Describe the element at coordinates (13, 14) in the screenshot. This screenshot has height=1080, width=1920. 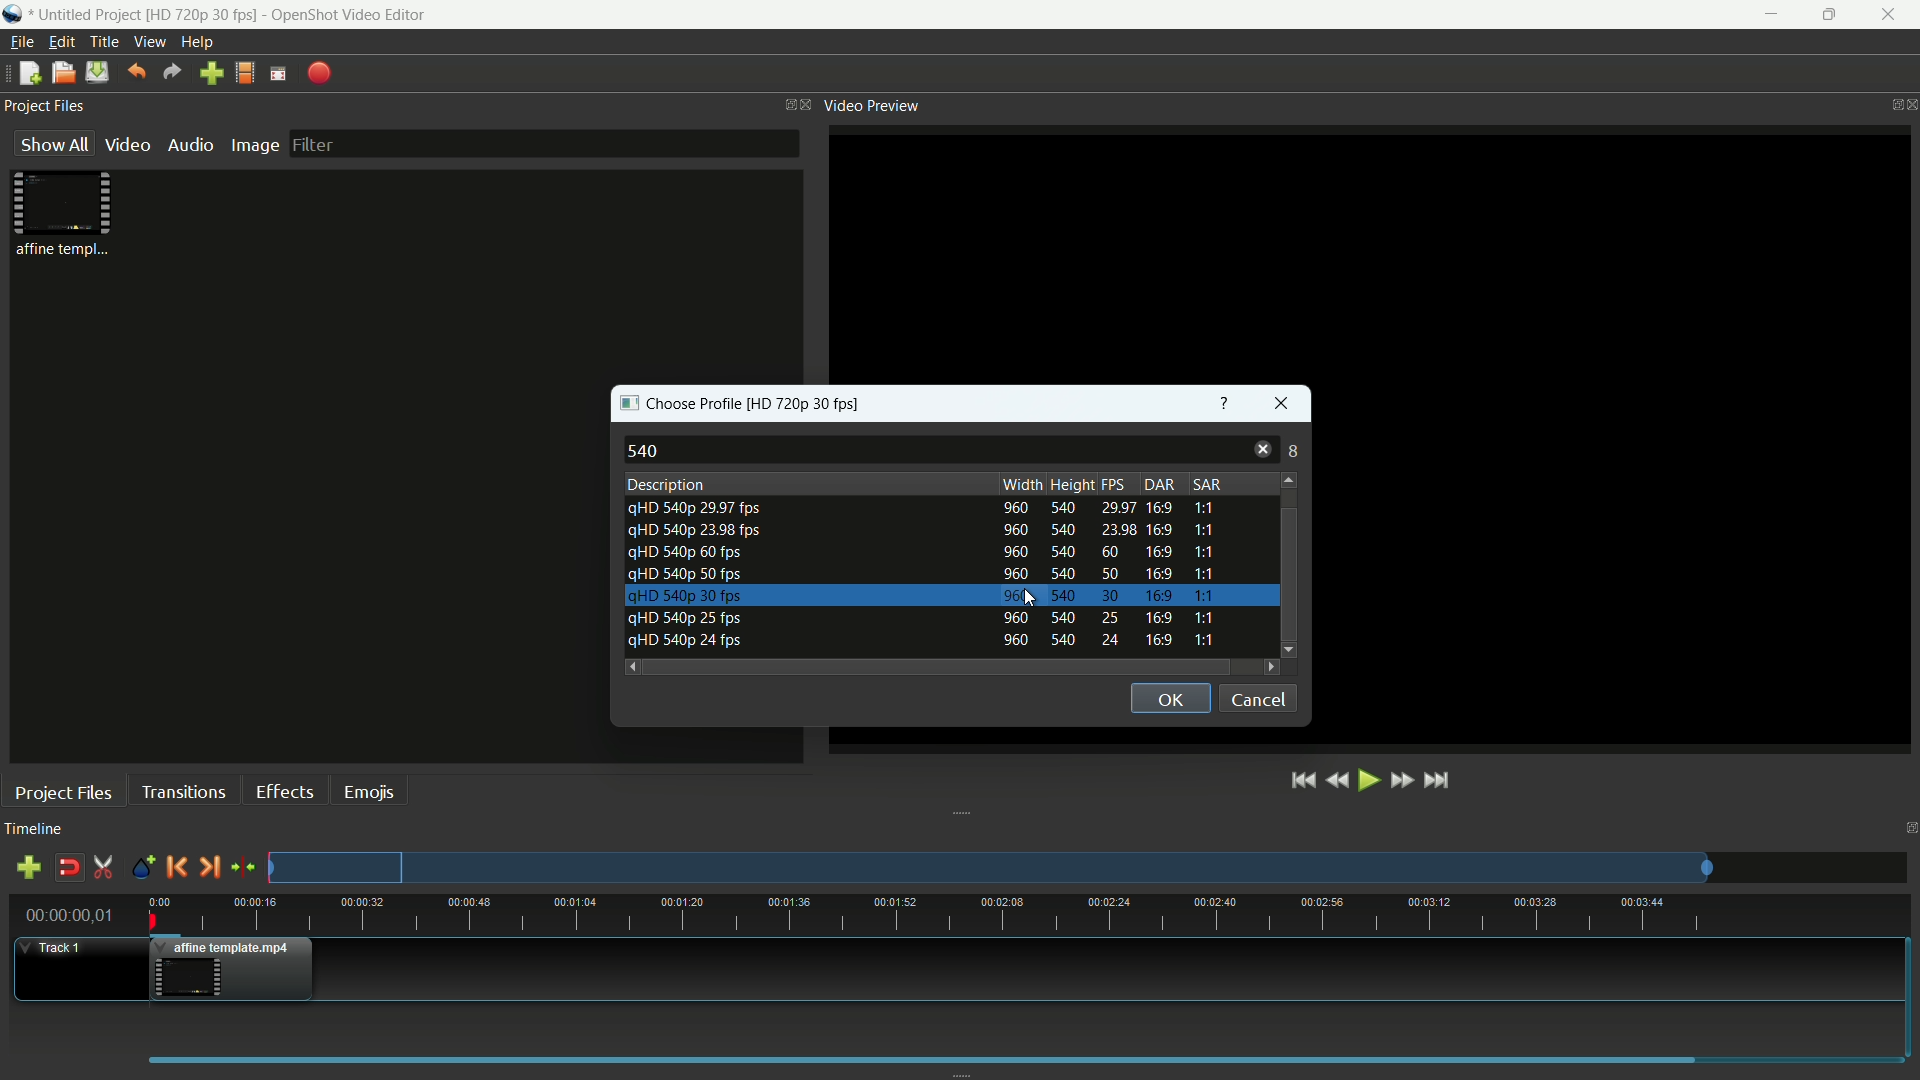
I see `app icon` at that location.